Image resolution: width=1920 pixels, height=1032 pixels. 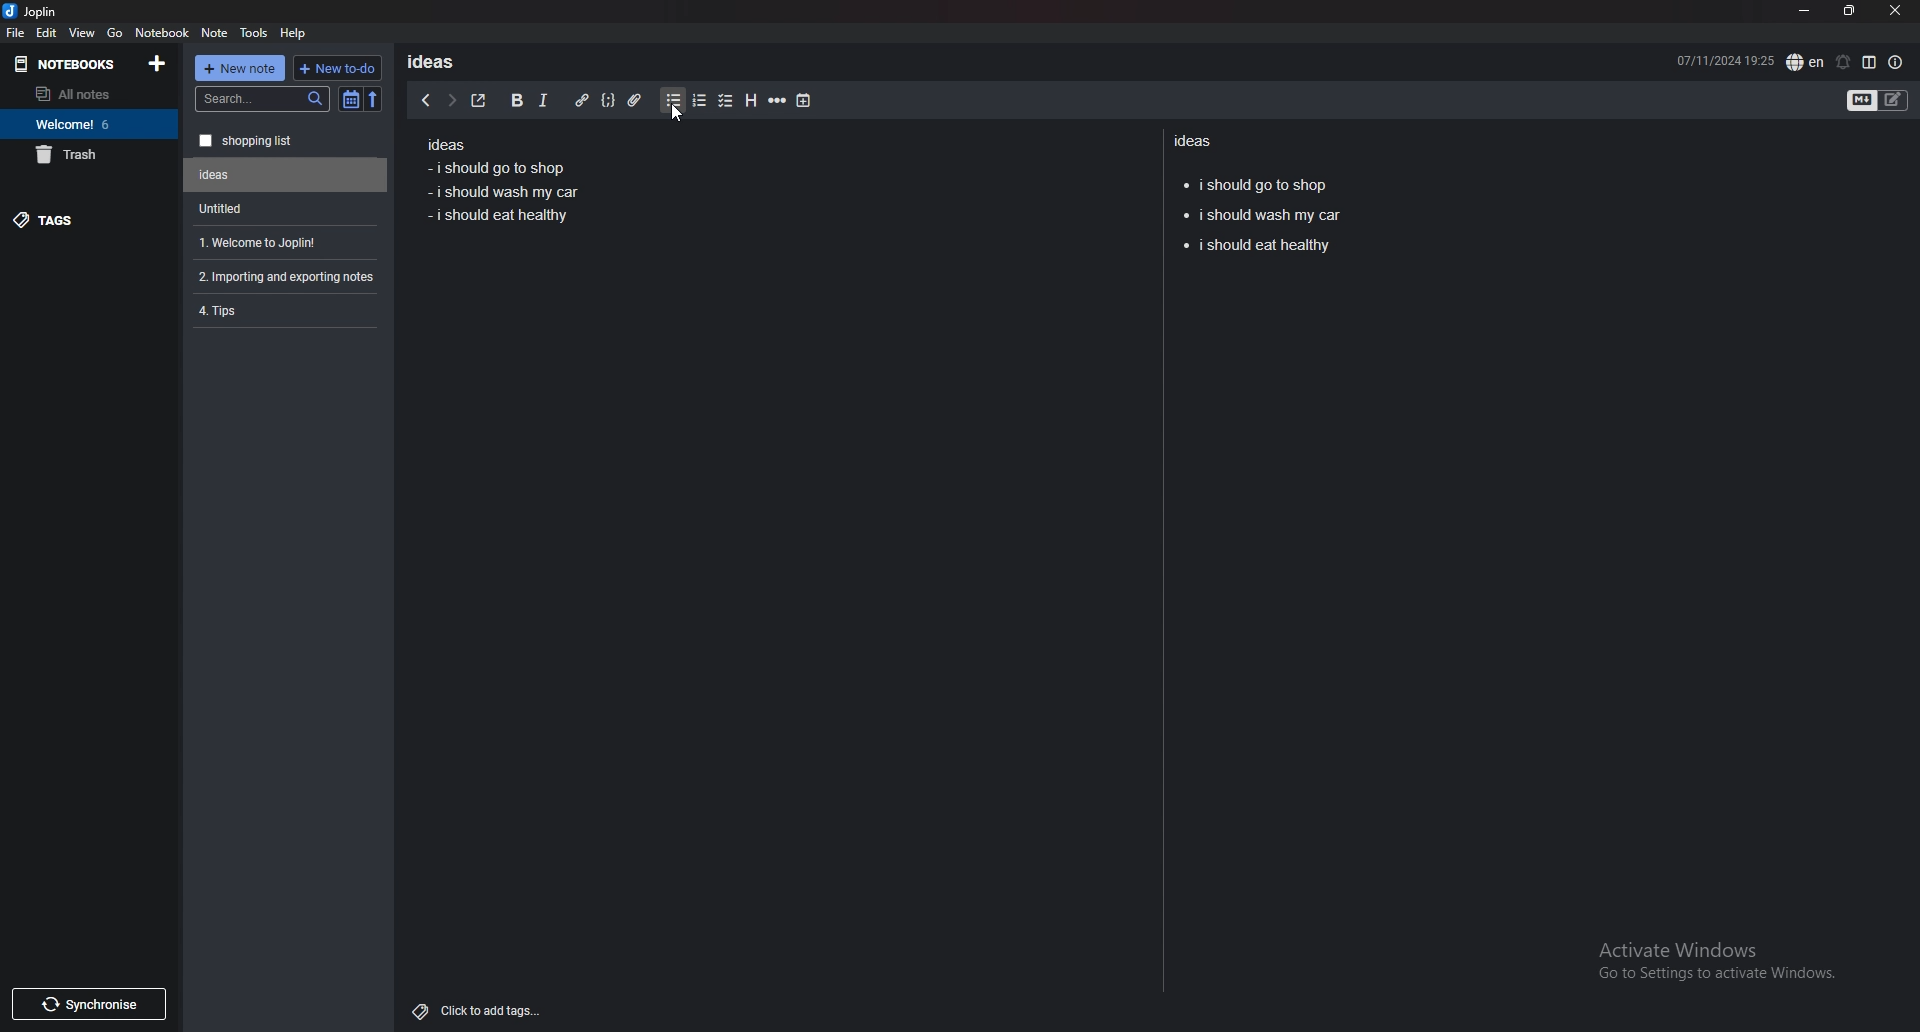 What do you see at coordinates (1256, 182) in the screenshot?
I see `i should go to shop` at bounding box center [1256, 182].